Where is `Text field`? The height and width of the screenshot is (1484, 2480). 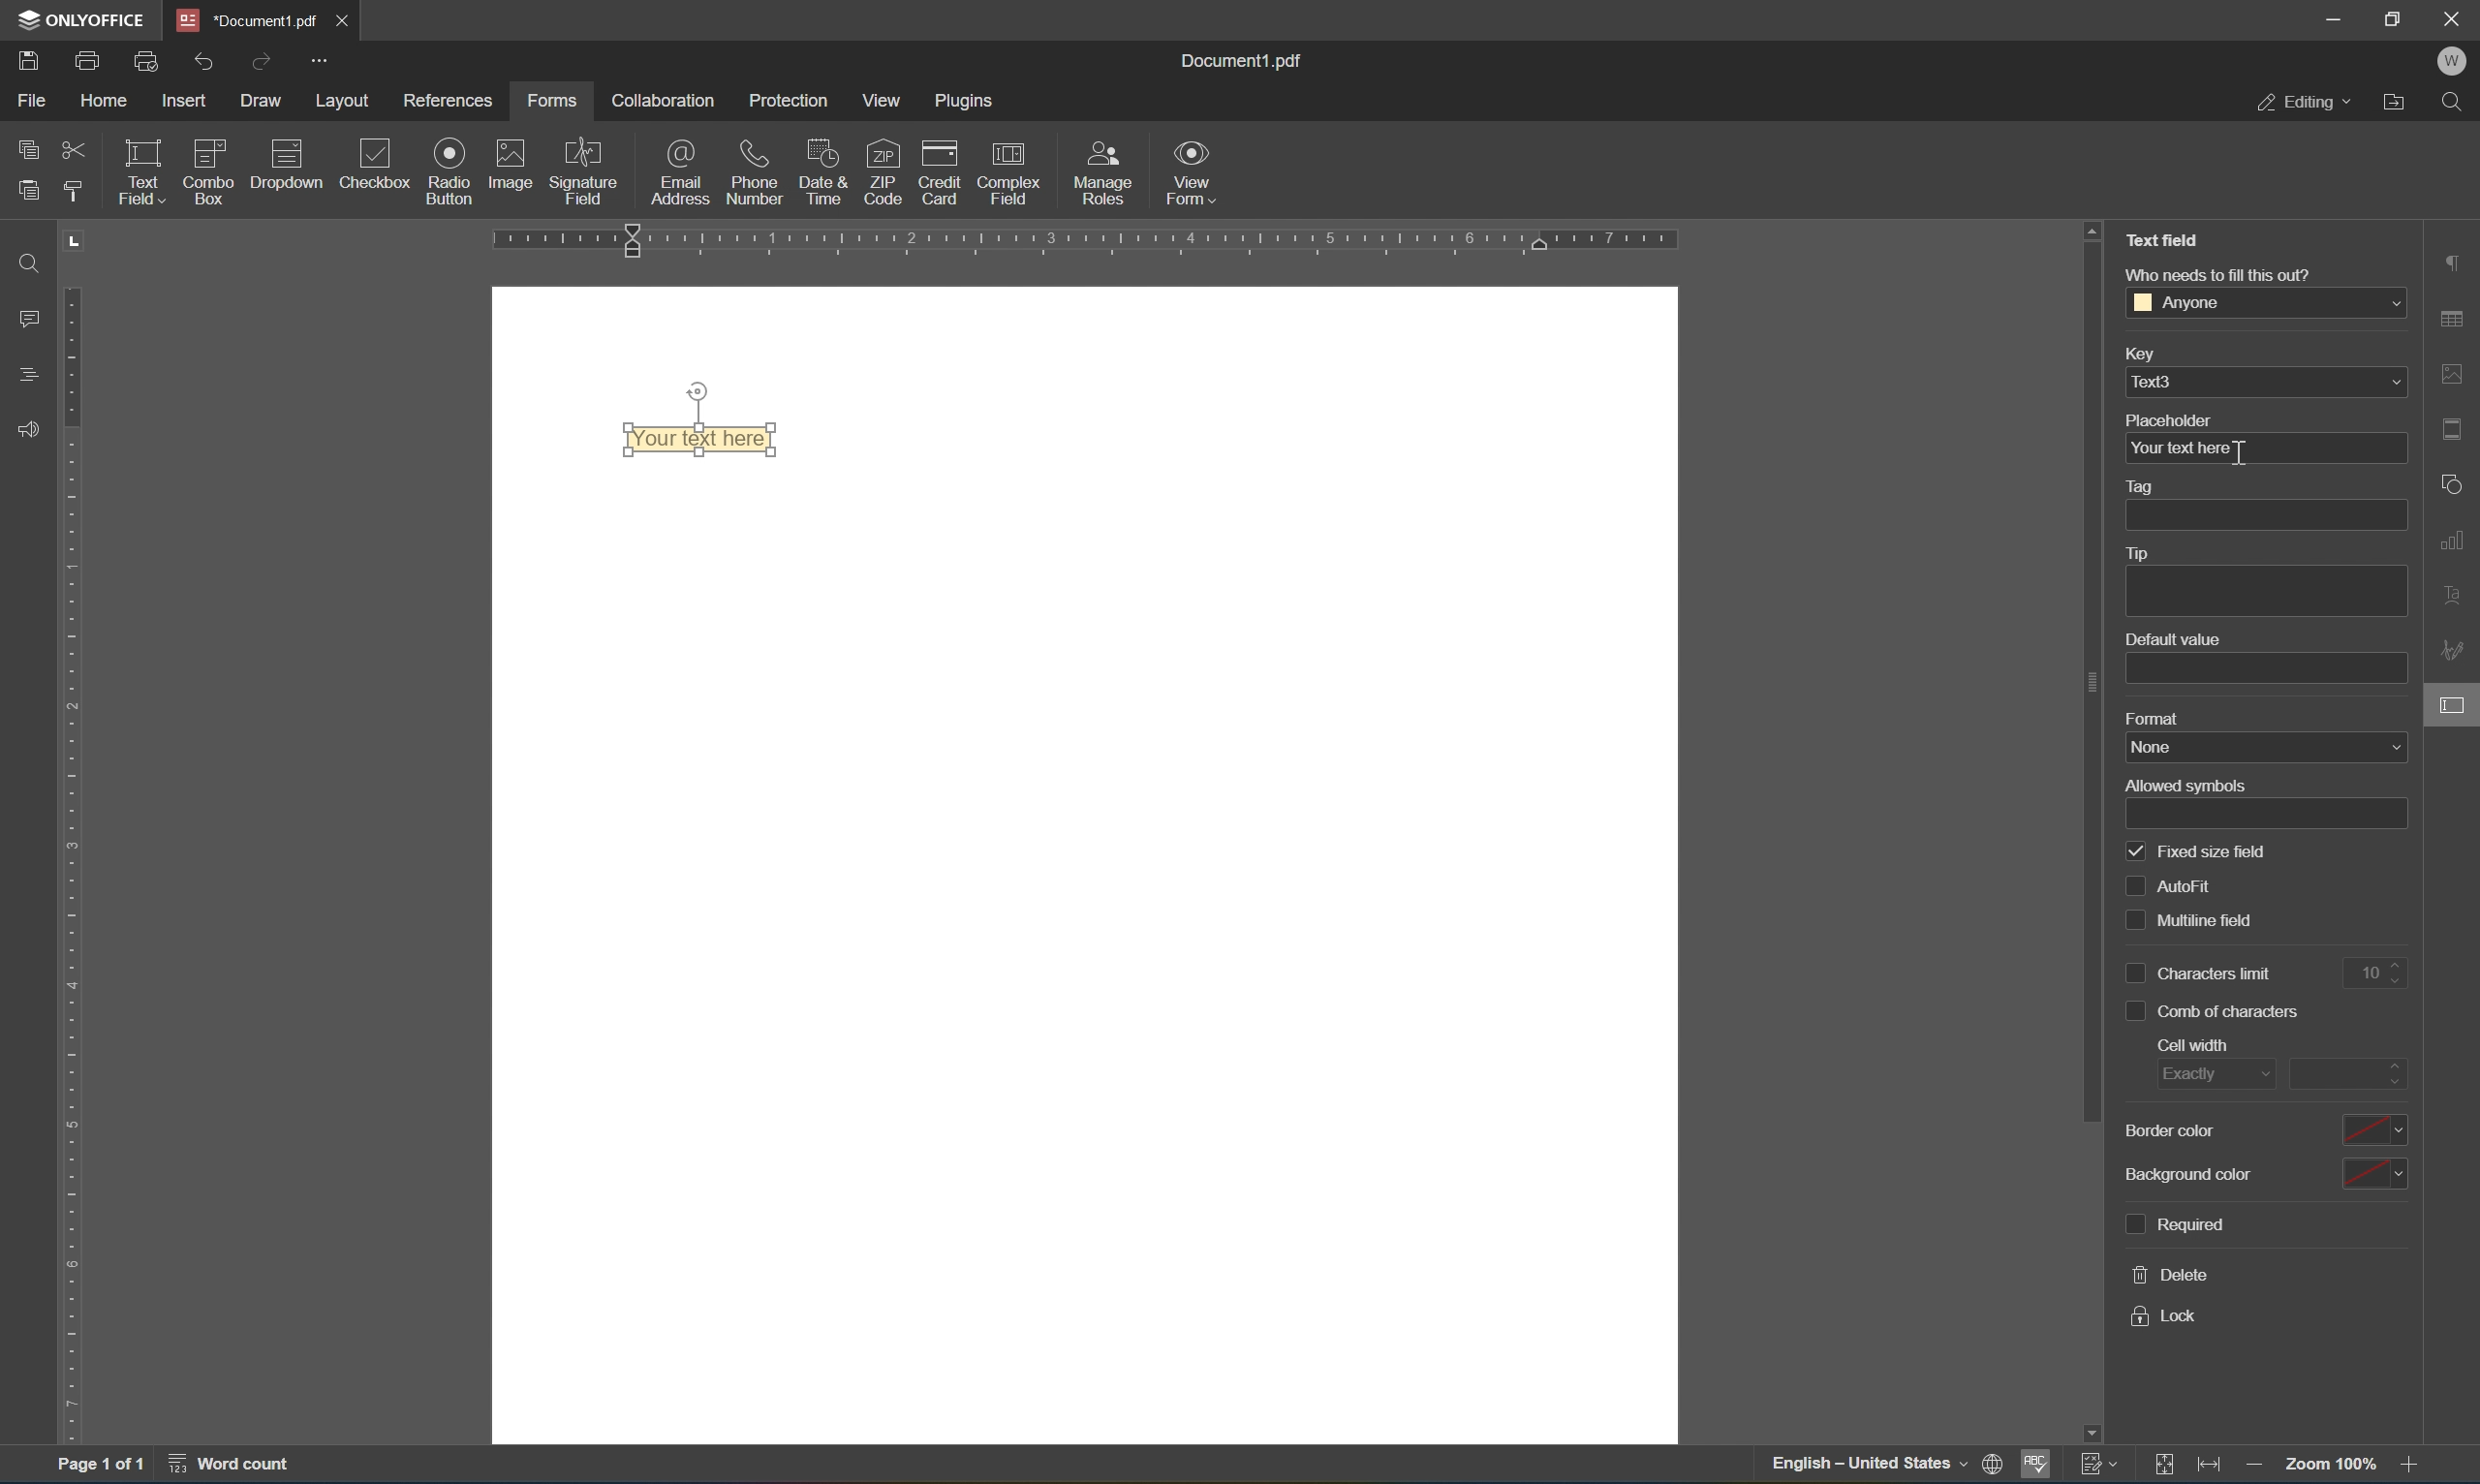
Text field is located at coordinates (2164, 244).